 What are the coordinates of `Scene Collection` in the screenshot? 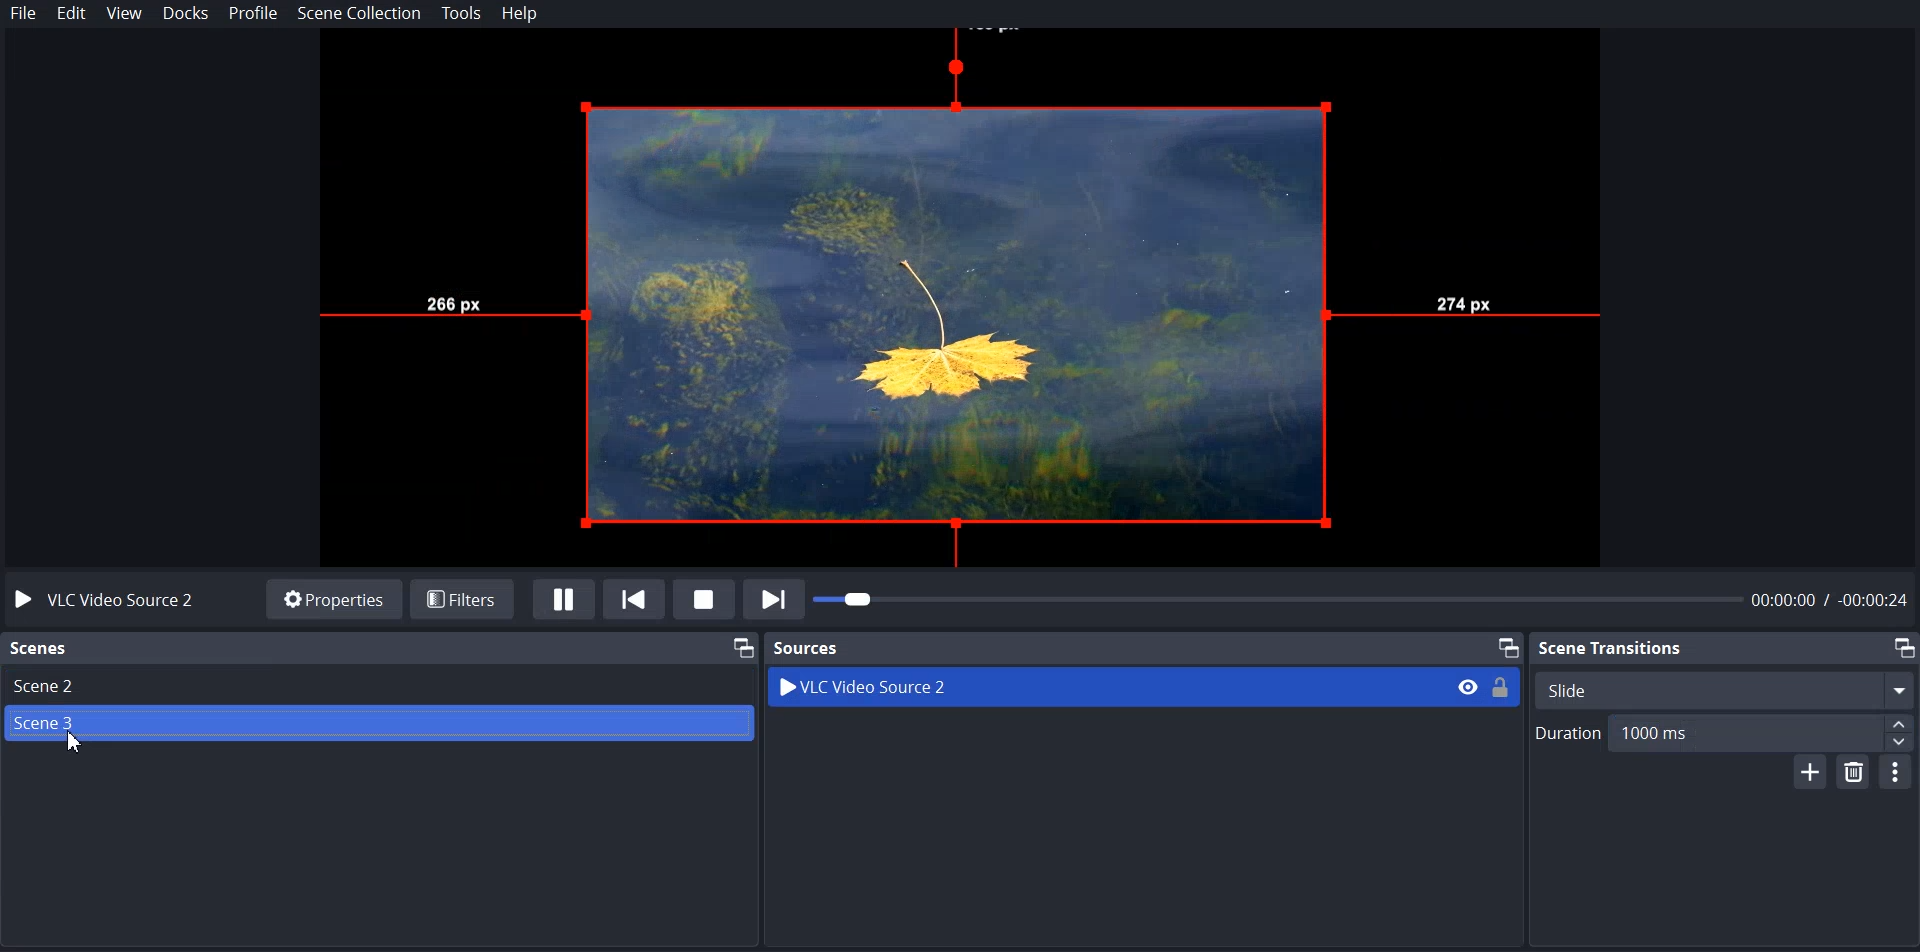 It's located at (360, 15).